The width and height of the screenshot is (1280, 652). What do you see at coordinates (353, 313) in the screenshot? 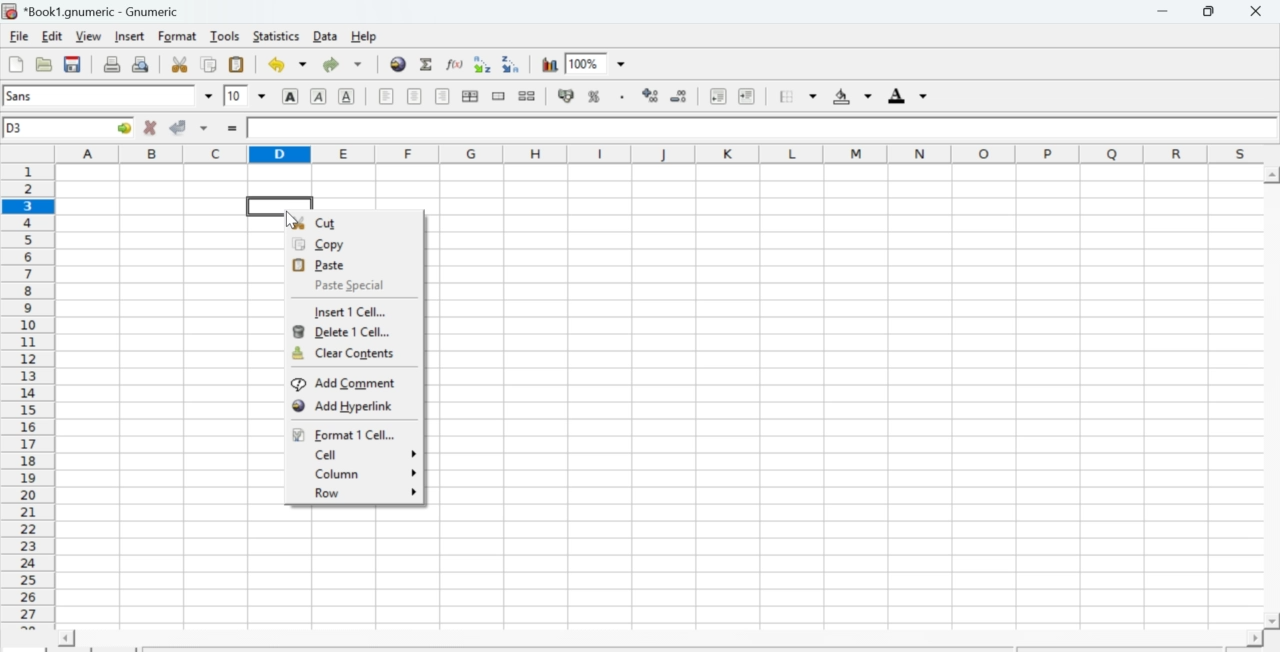
I see `Insert 1 cell` at bounding box center [353, 313].